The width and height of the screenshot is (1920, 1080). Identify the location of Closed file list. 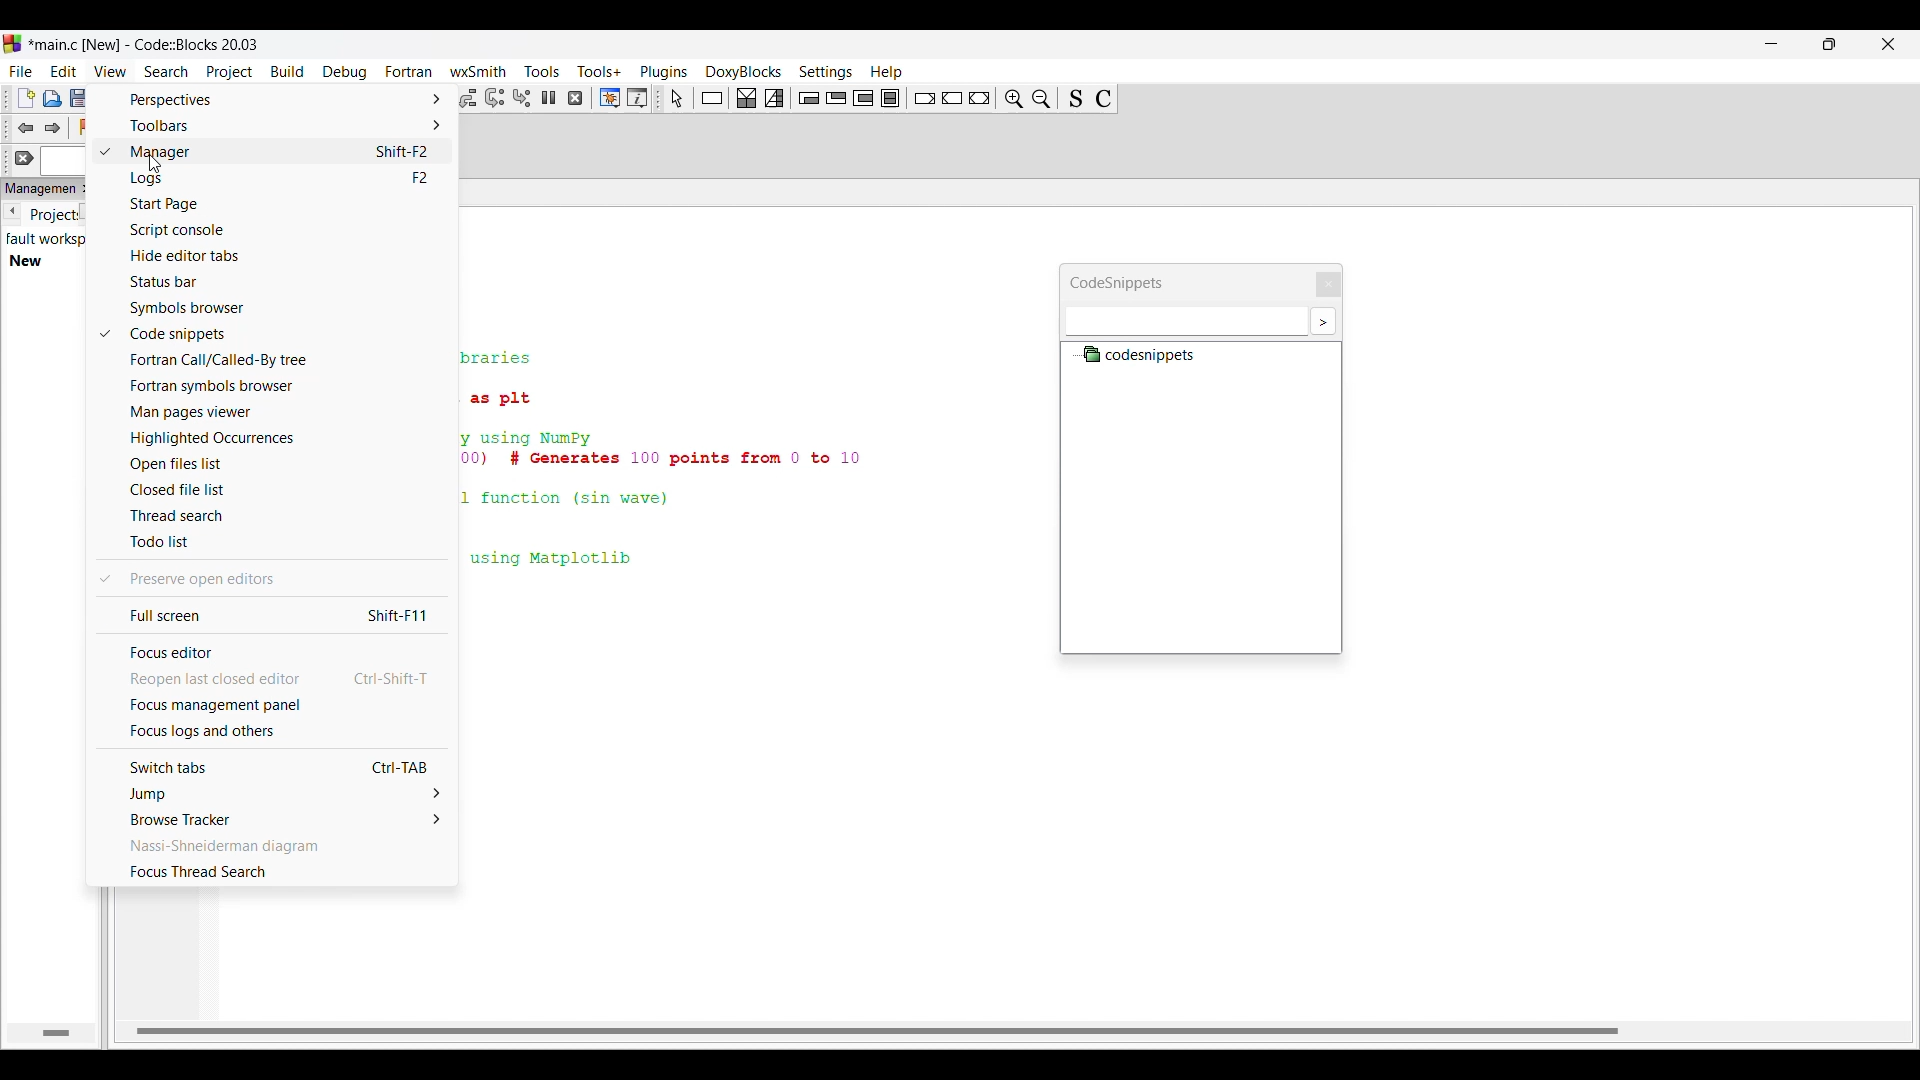
(284, 490).